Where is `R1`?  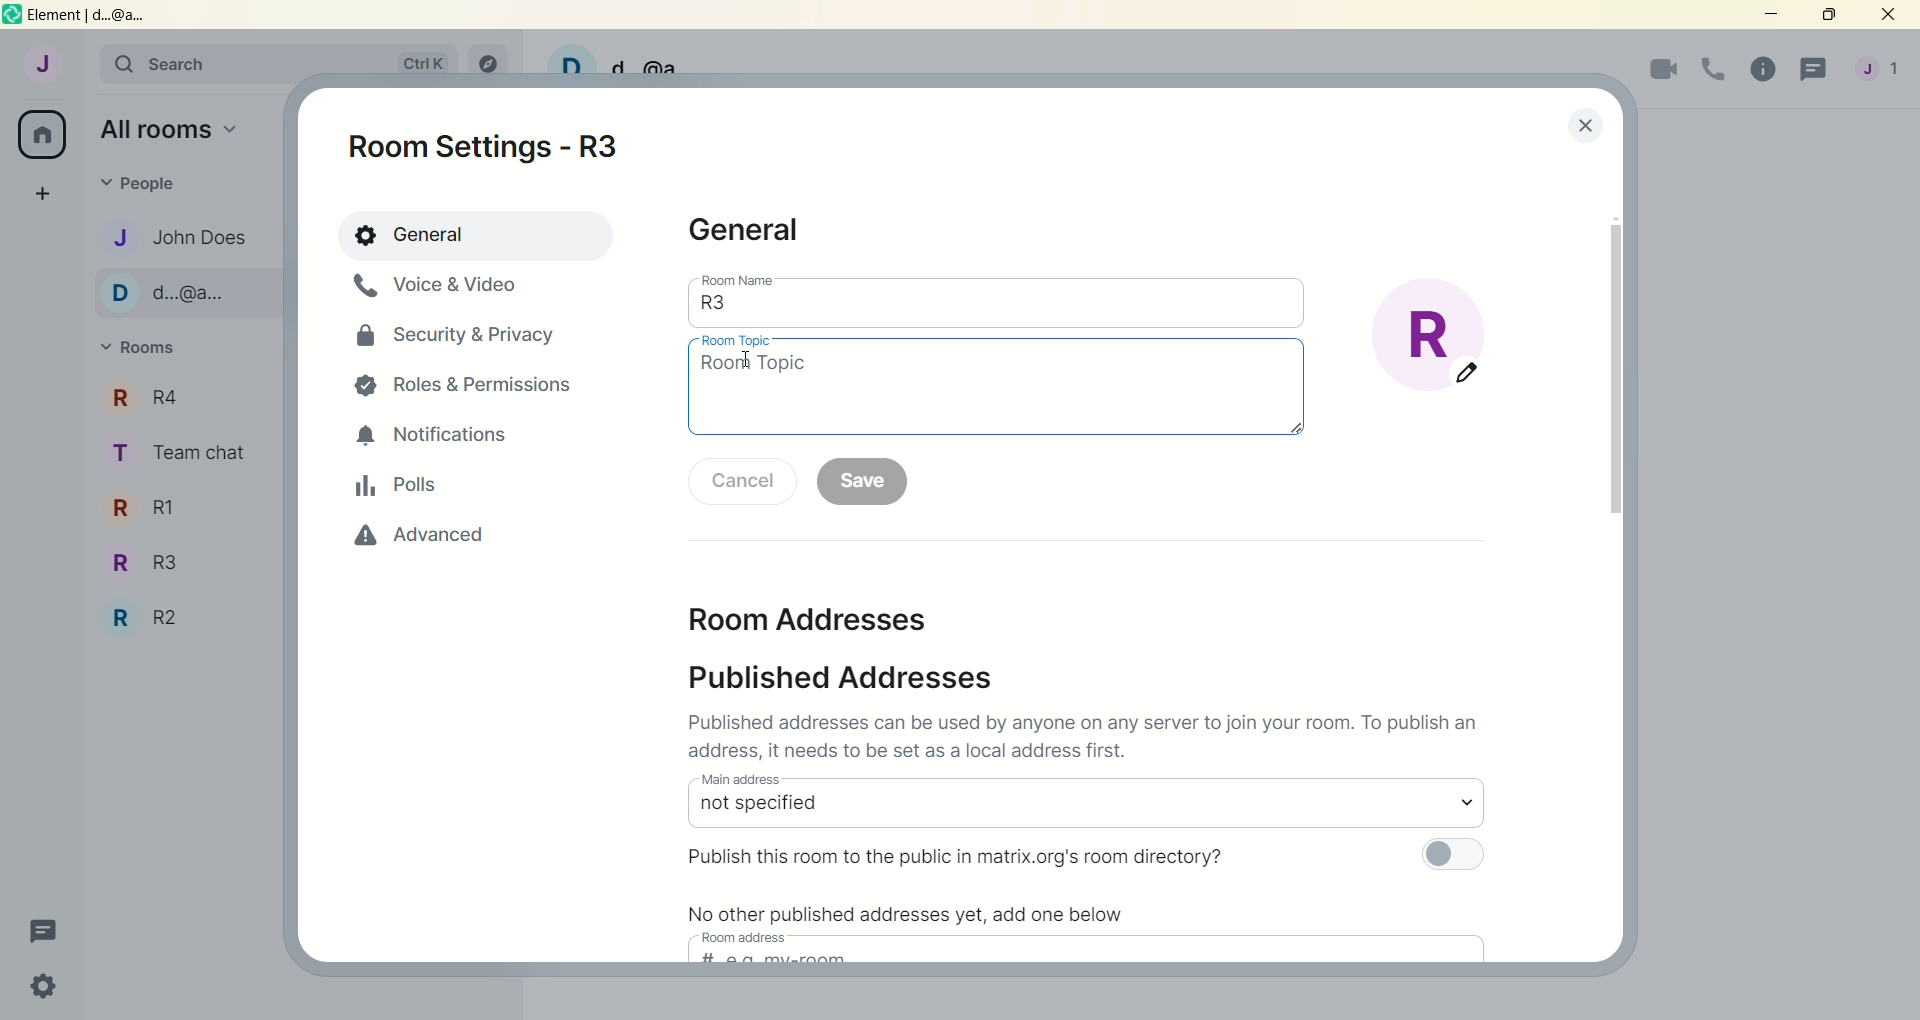
R1 is located at coordinates (178, 506).